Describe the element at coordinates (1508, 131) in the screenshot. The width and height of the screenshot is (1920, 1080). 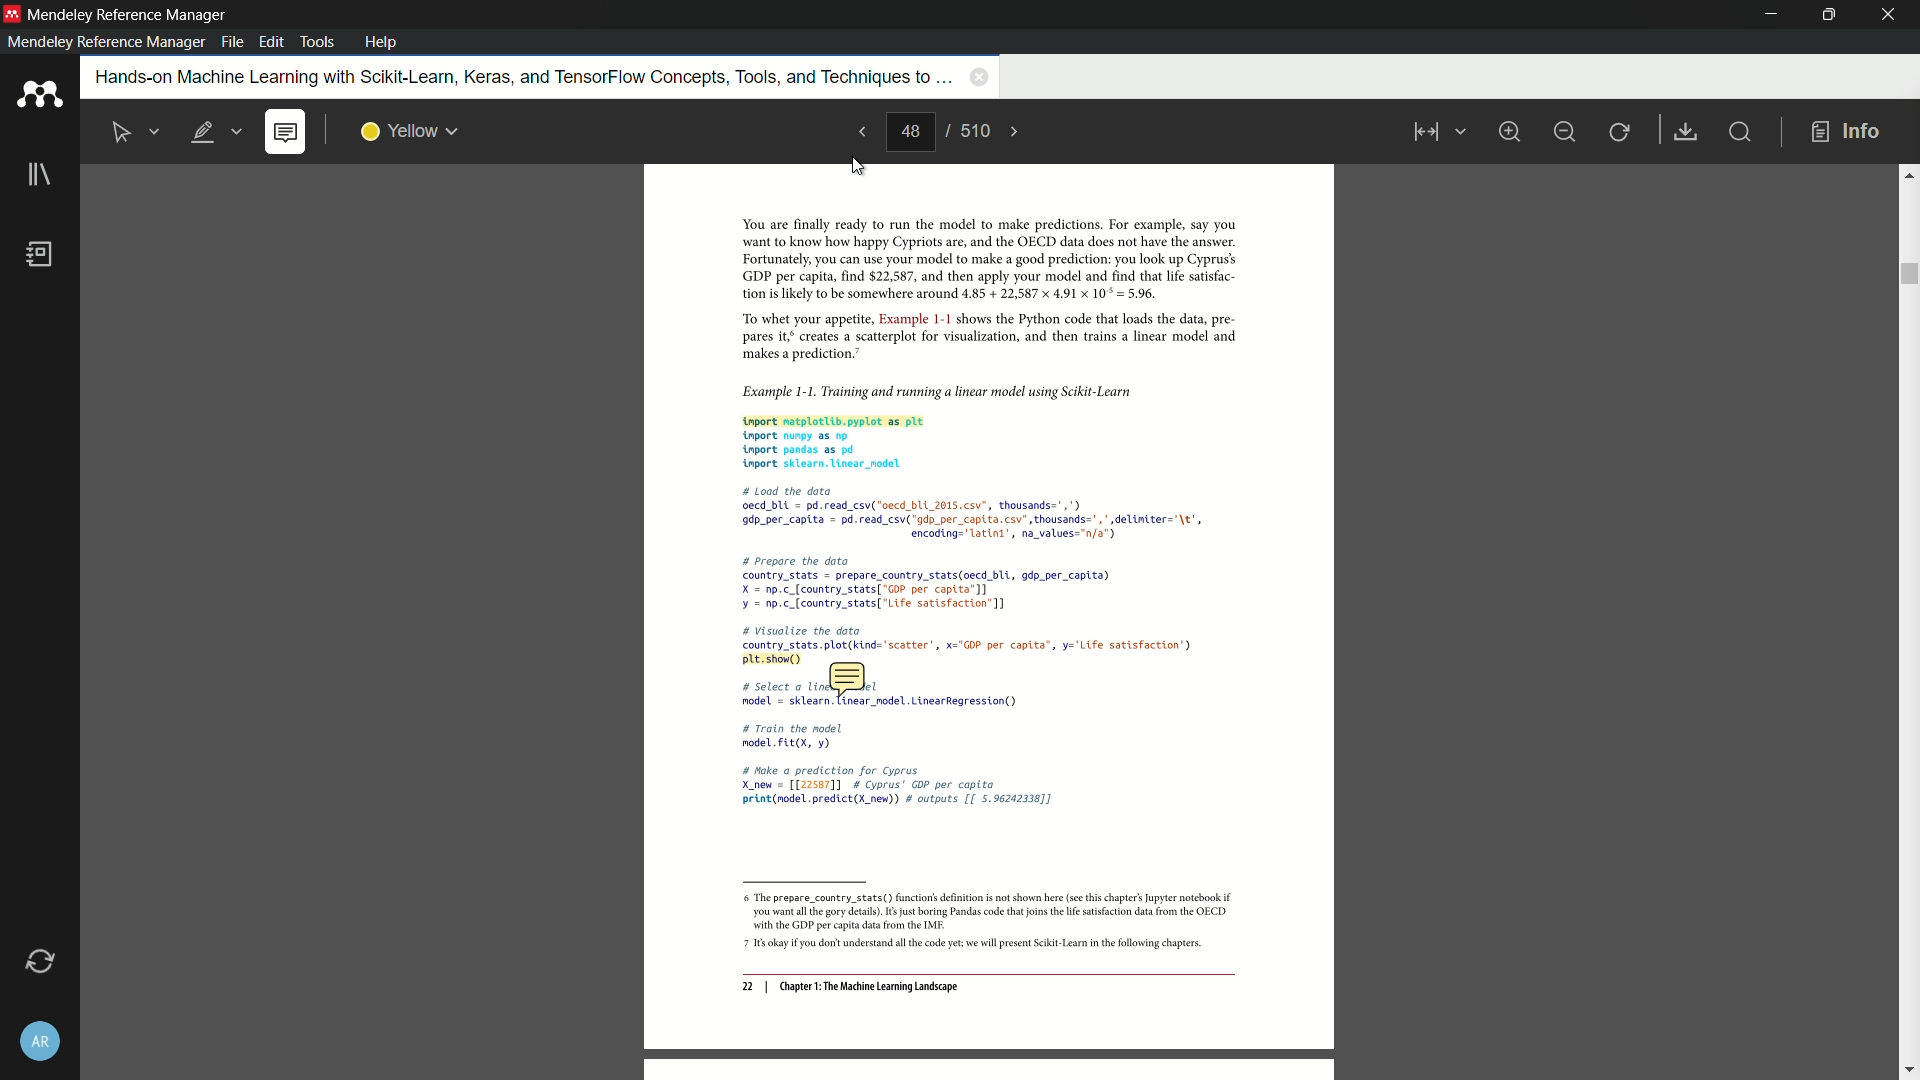
I see `zoom in` at that location.